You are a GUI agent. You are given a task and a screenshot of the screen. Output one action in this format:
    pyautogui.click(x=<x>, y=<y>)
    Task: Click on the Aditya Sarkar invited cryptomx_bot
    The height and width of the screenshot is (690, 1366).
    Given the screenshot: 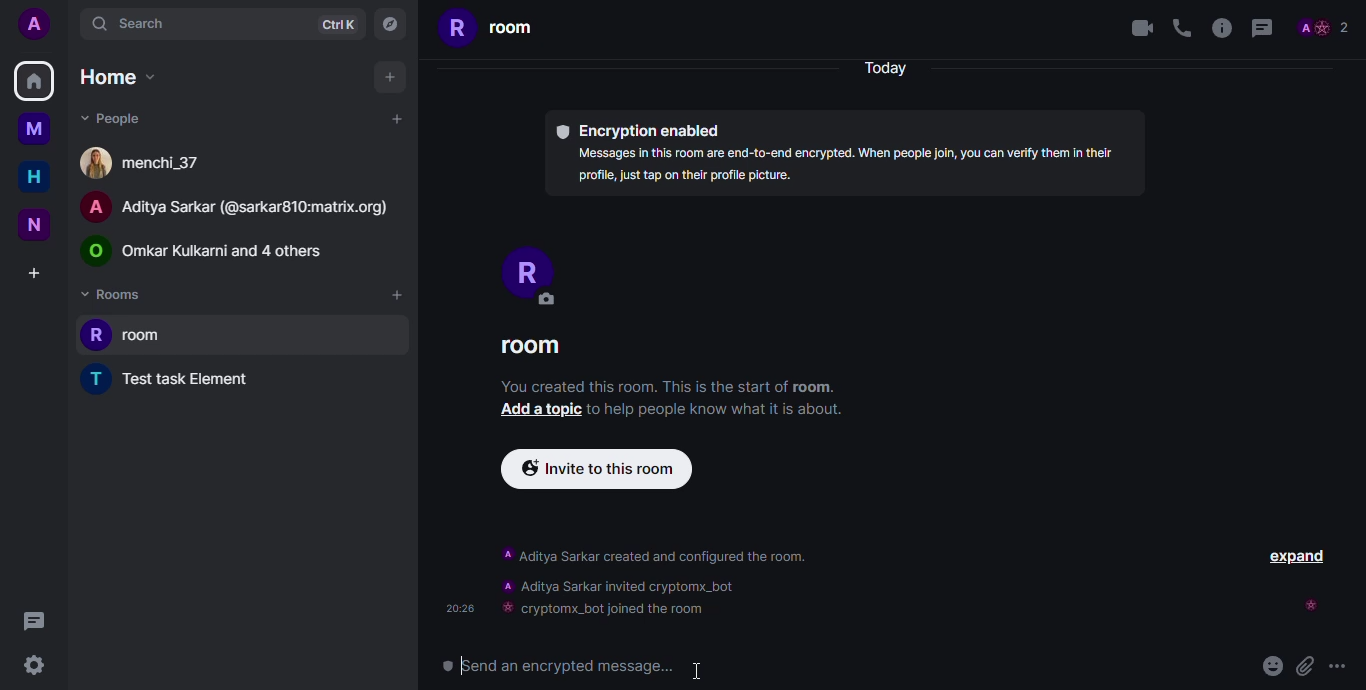 What is the action you would take?
    pyautogui.click(x=616, y=587)
    